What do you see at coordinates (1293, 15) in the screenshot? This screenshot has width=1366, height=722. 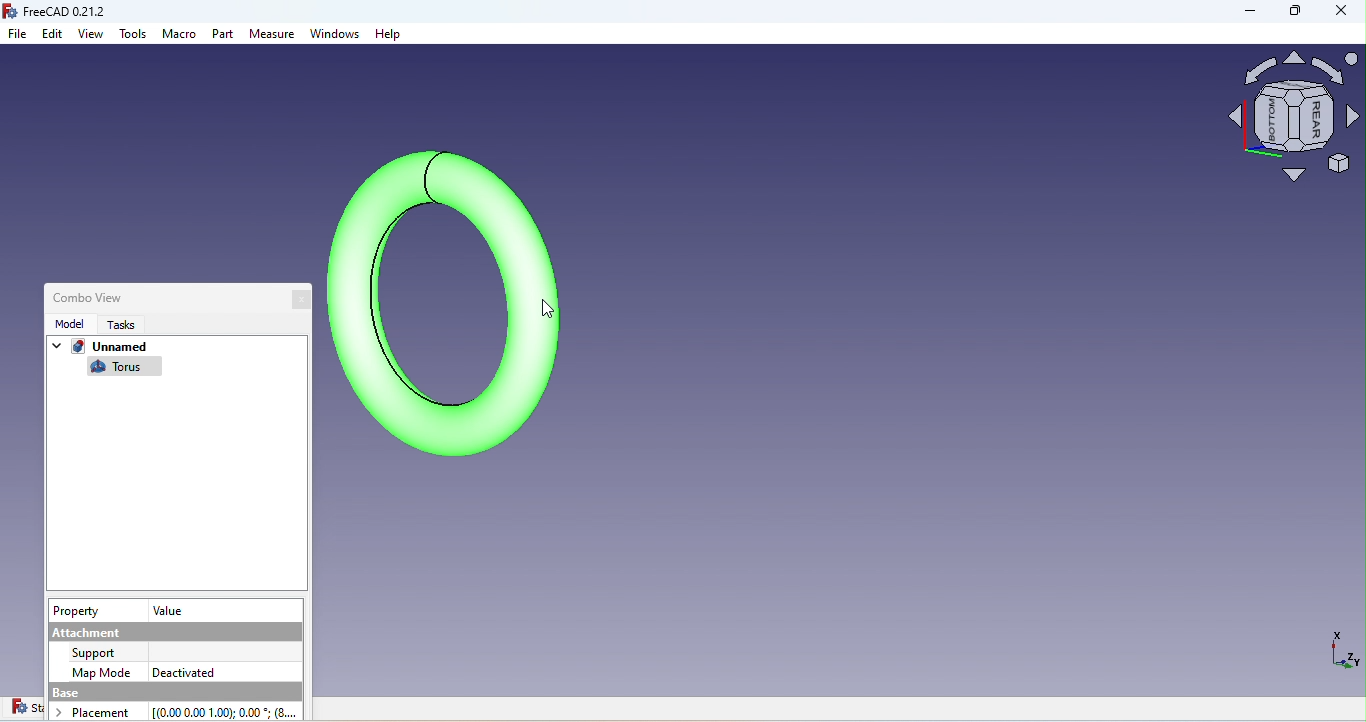 I see `Maximize` at bounding box center [1293, 15].